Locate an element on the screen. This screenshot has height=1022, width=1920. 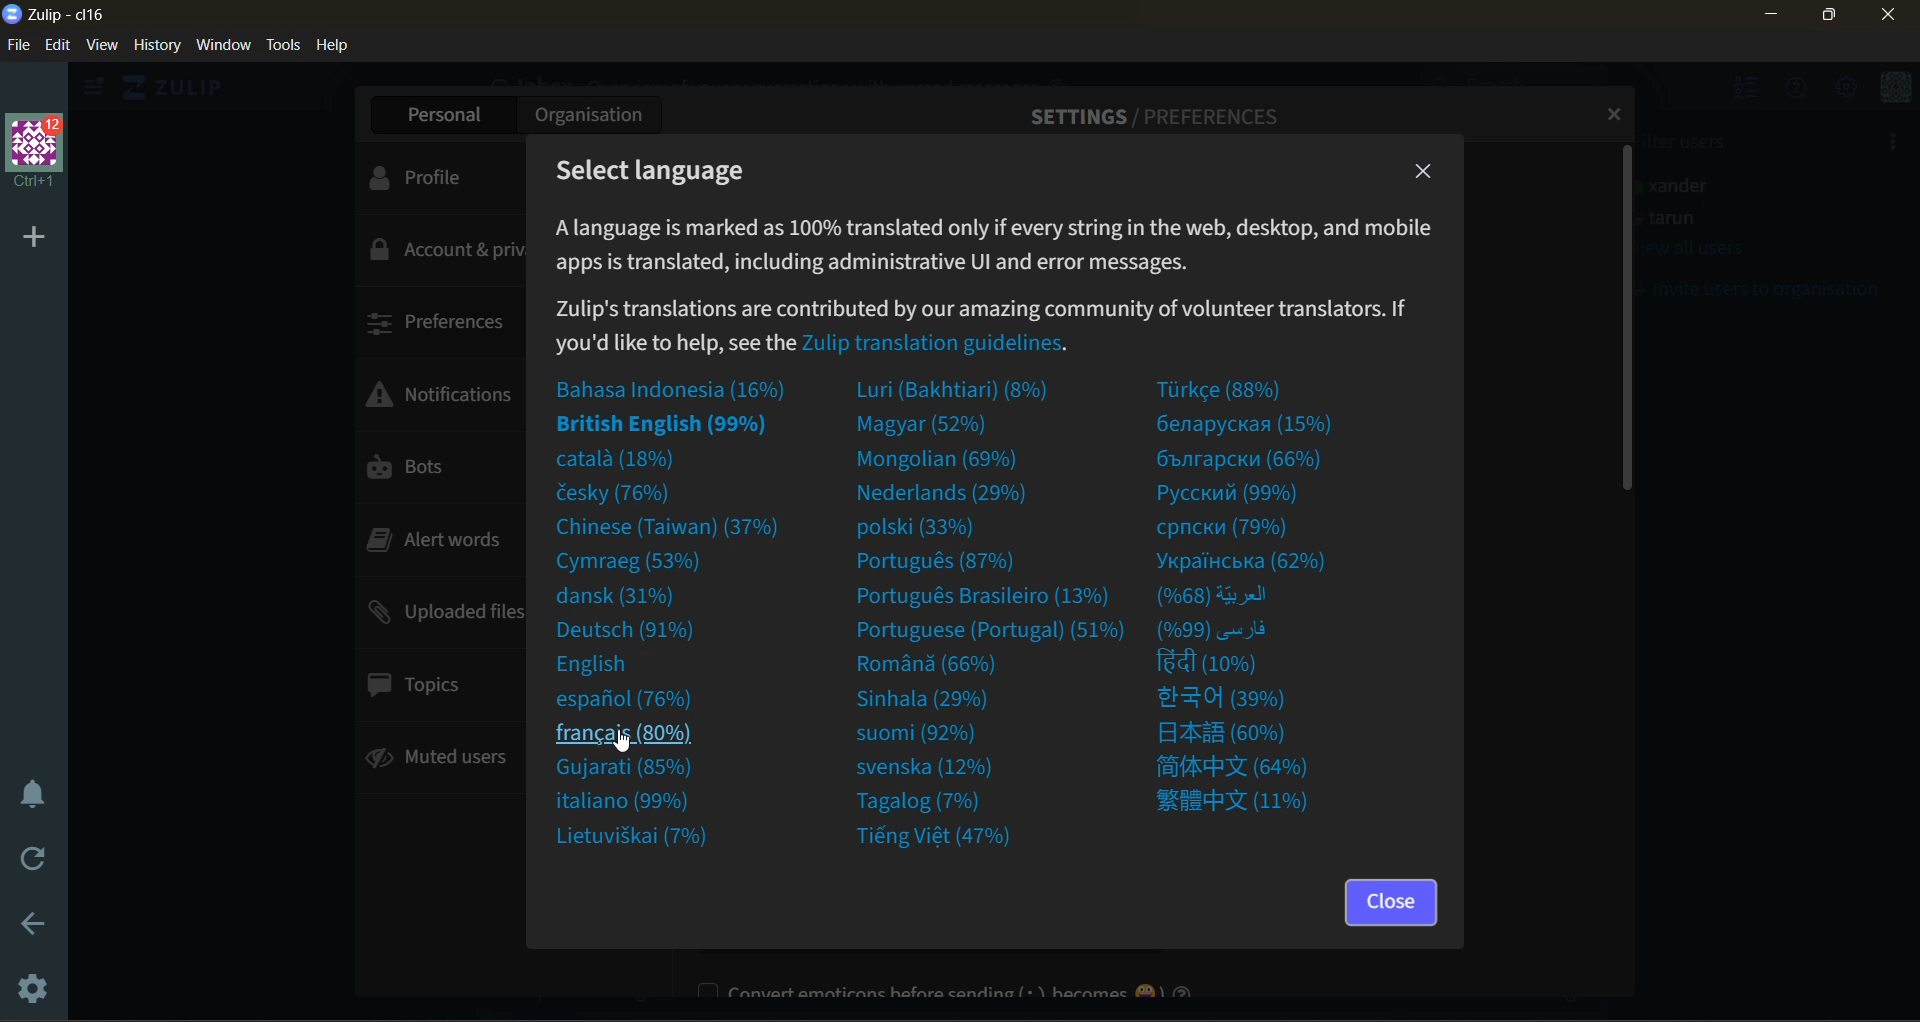
close is located at coordinates (1614, 115).